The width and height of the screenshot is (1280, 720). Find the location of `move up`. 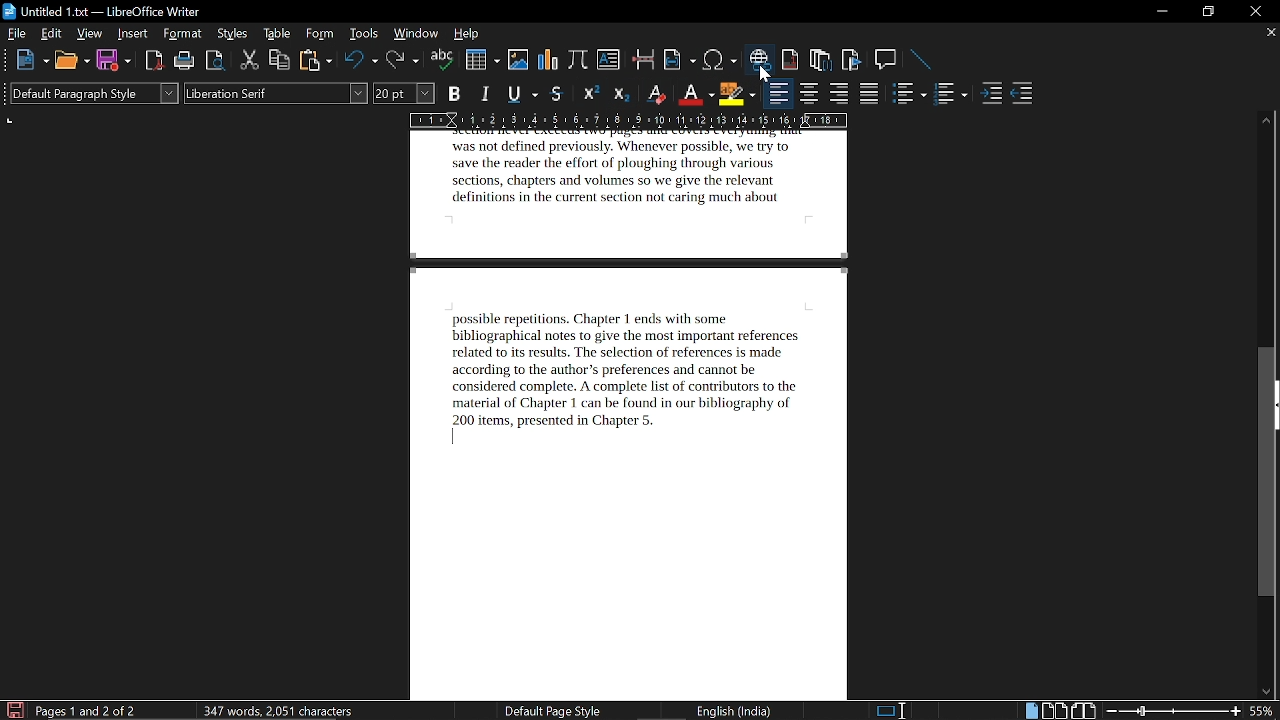

move up is located at coordinates (1268, 117).